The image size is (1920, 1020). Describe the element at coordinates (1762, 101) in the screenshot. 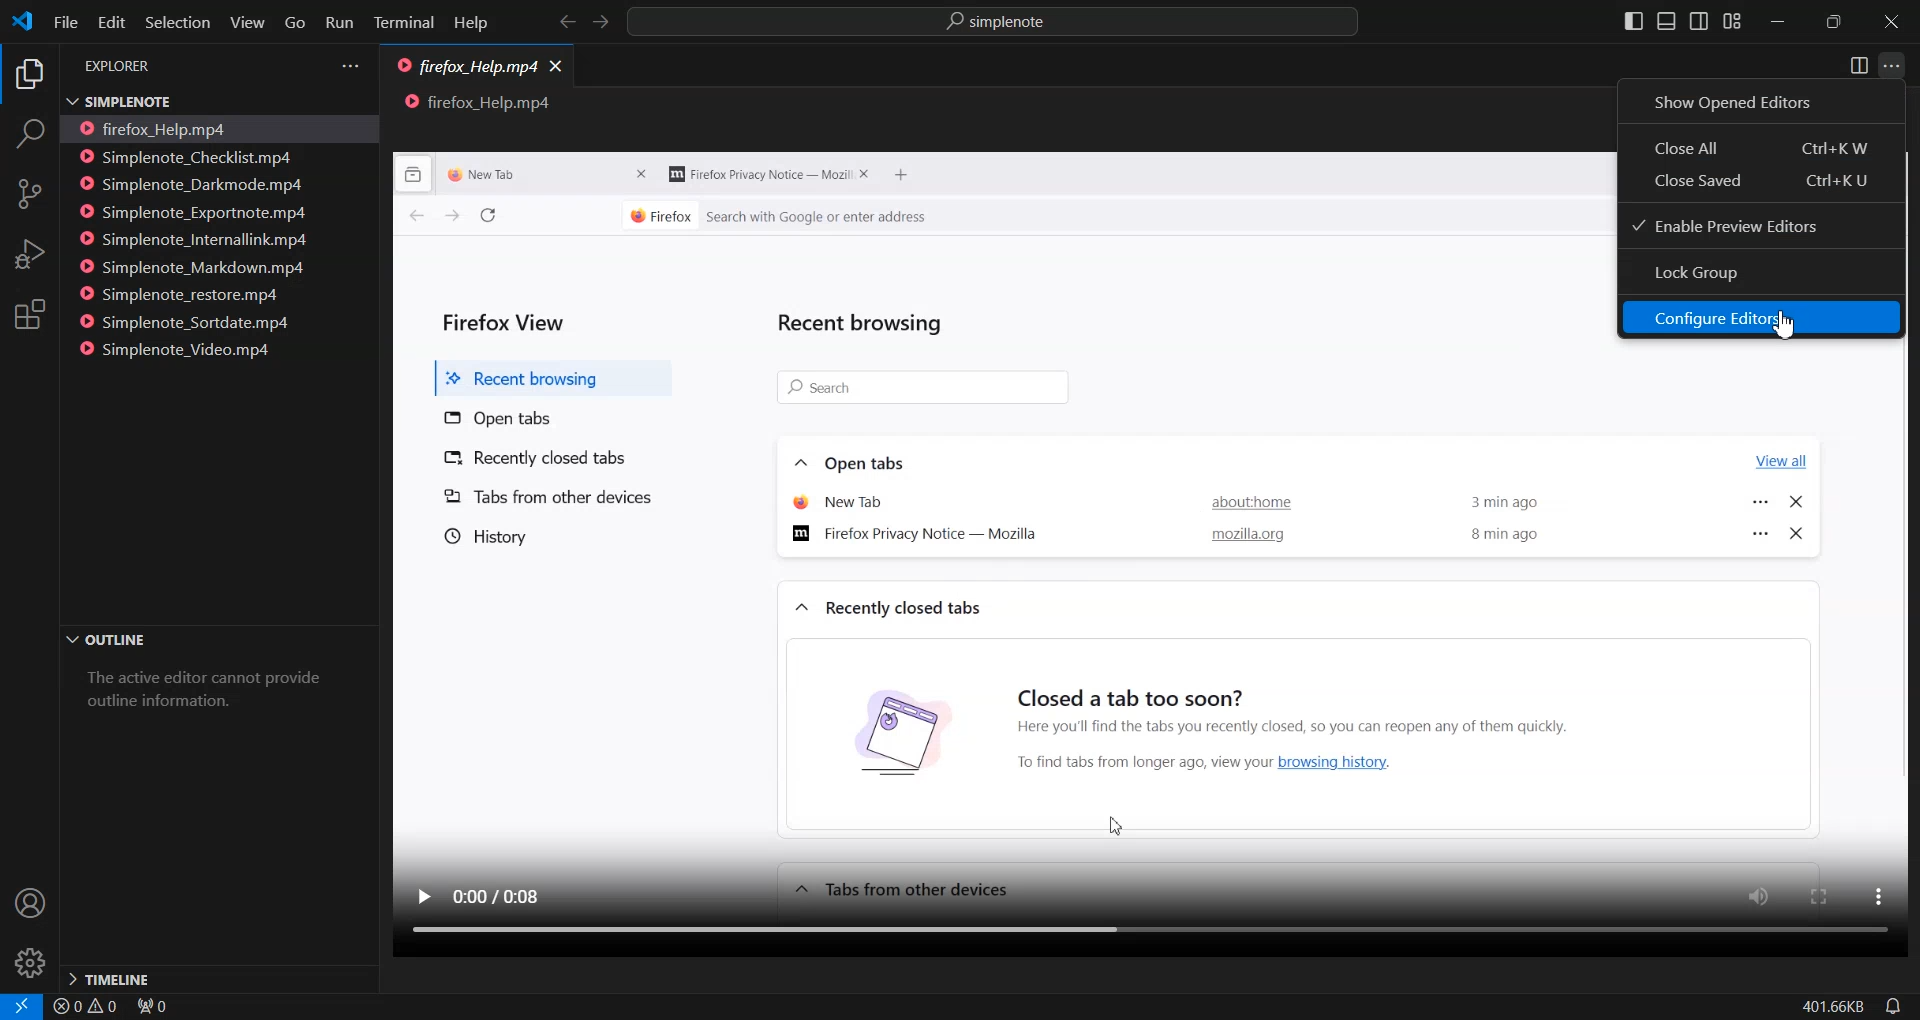

I see `Show Opened editors` at that location.